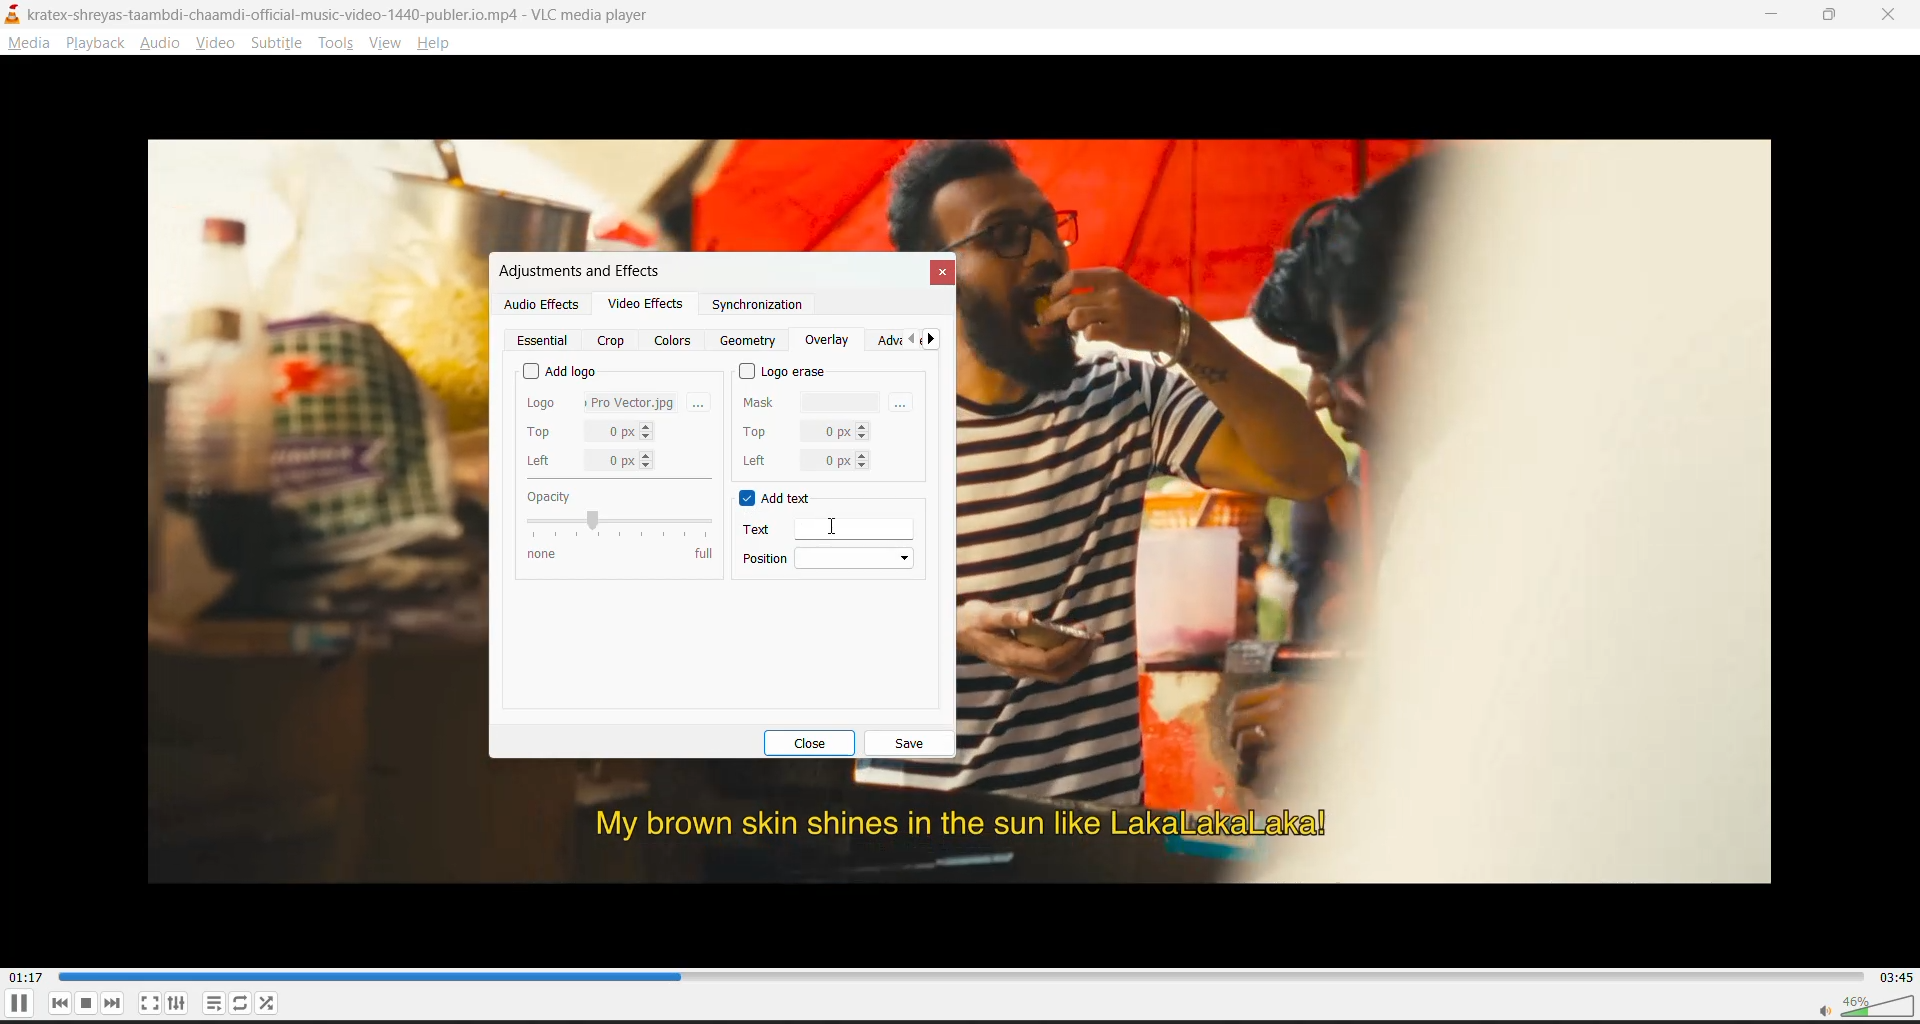 The image size is (1920, 1024). Describe the element at coordinates (751, 341) in the screenshot. I see `geometry` at that location.